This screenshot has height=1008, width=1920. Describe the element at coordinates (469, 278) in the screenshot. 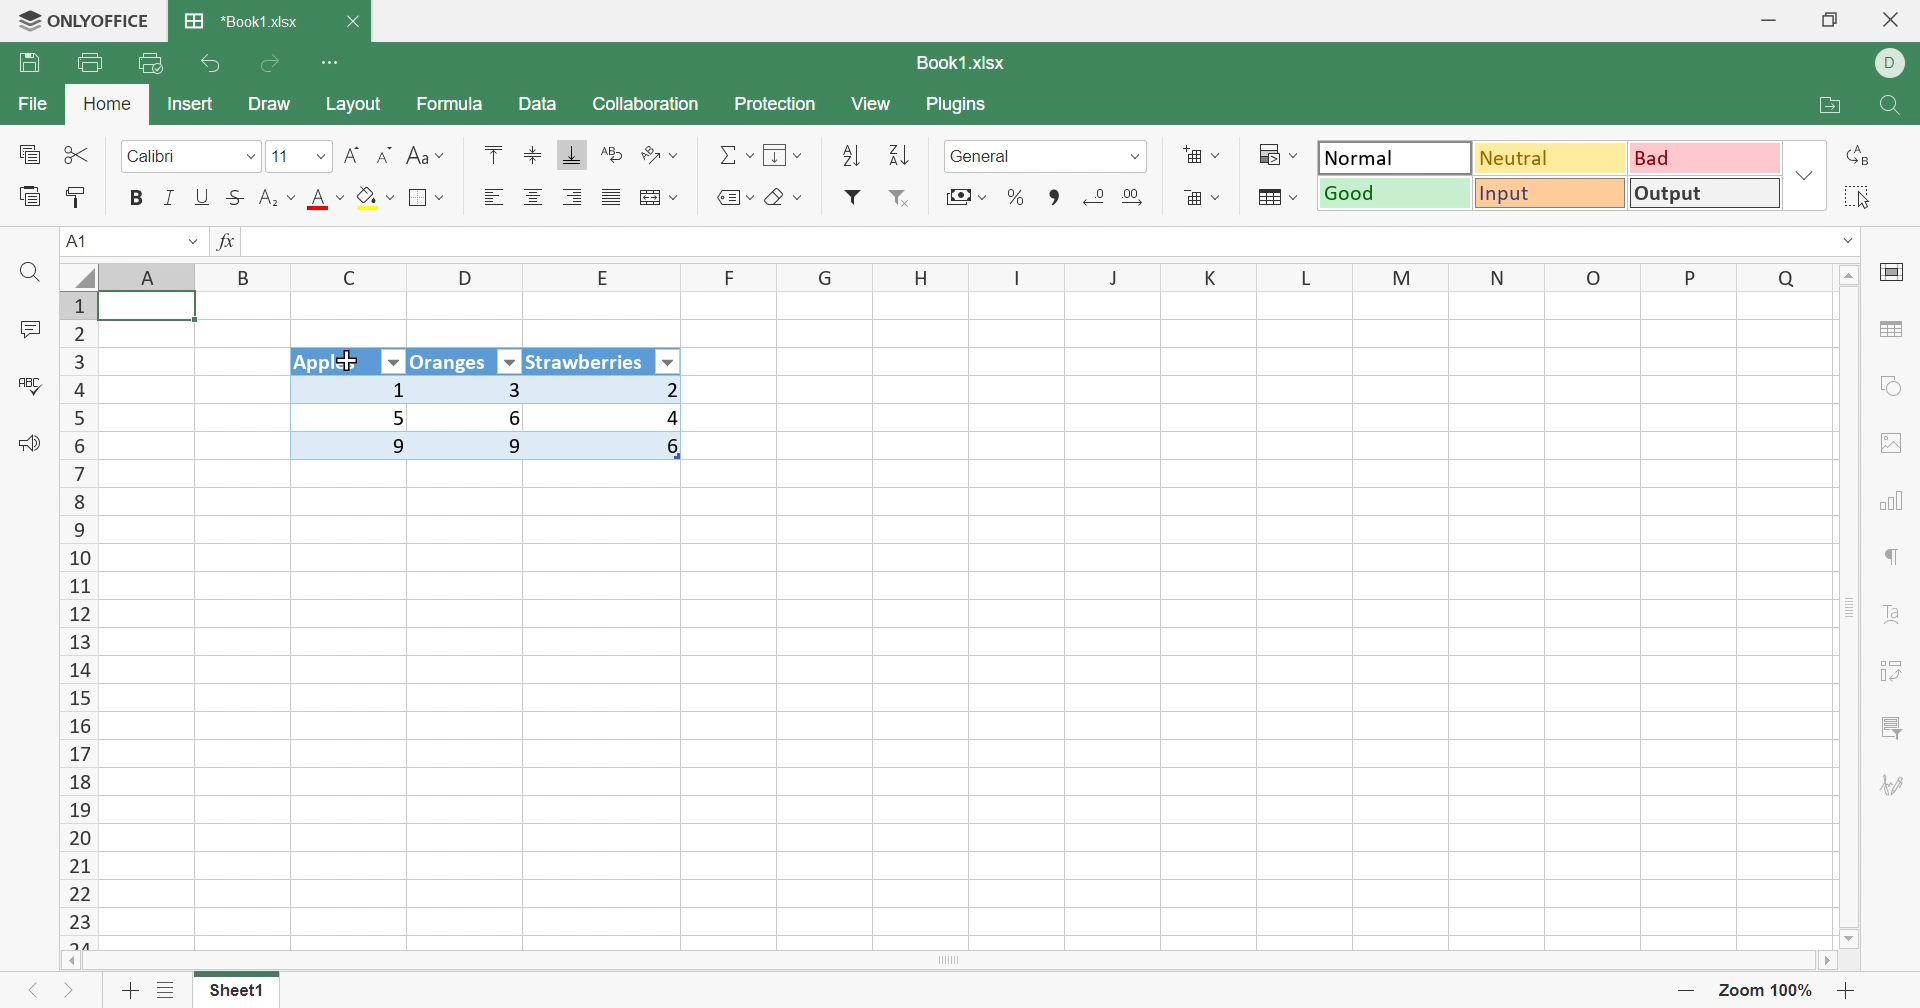

I see `D` at that location.